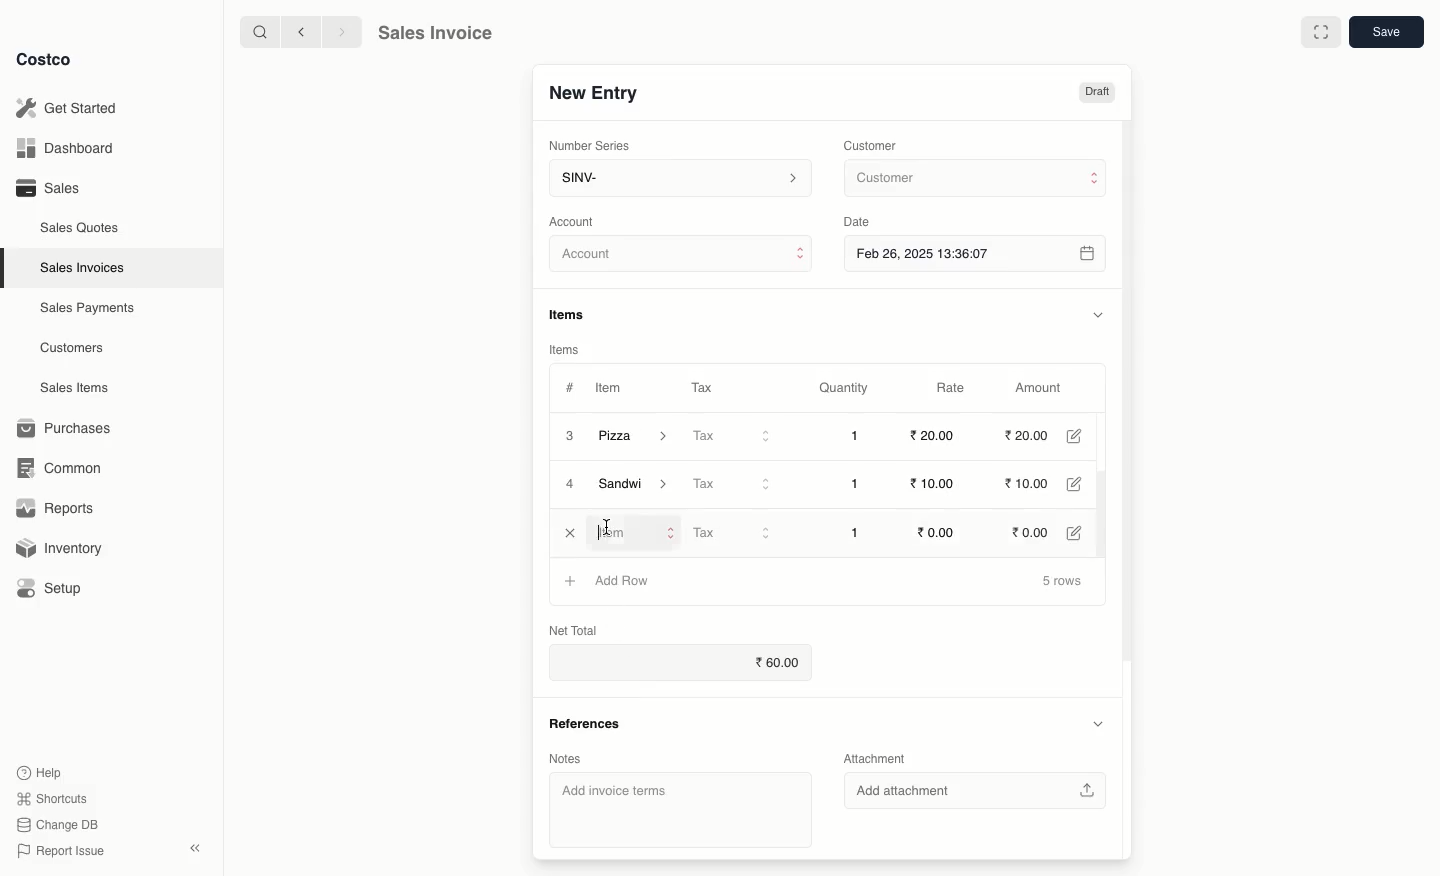 This screenshot has height=876, width=1440. Describe the element at coordinates (79, 388) in the screenshot. I see `Sales Items` at that location.